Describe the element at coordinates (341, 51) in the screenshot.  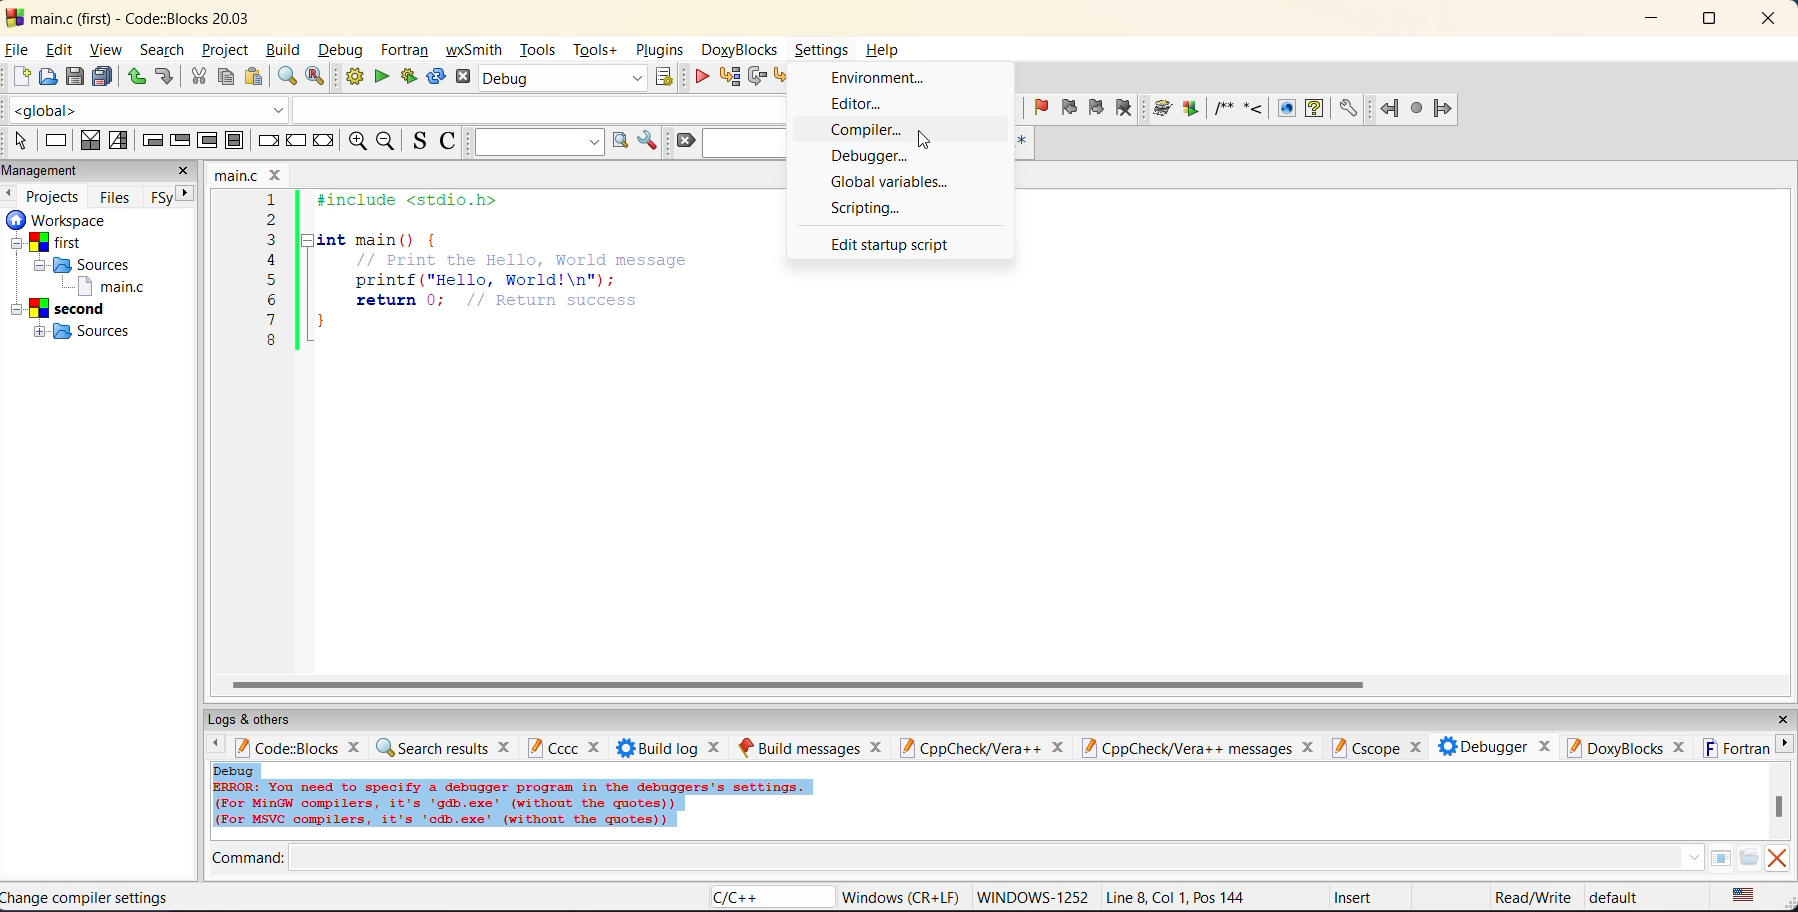
I see `debug` at that location.